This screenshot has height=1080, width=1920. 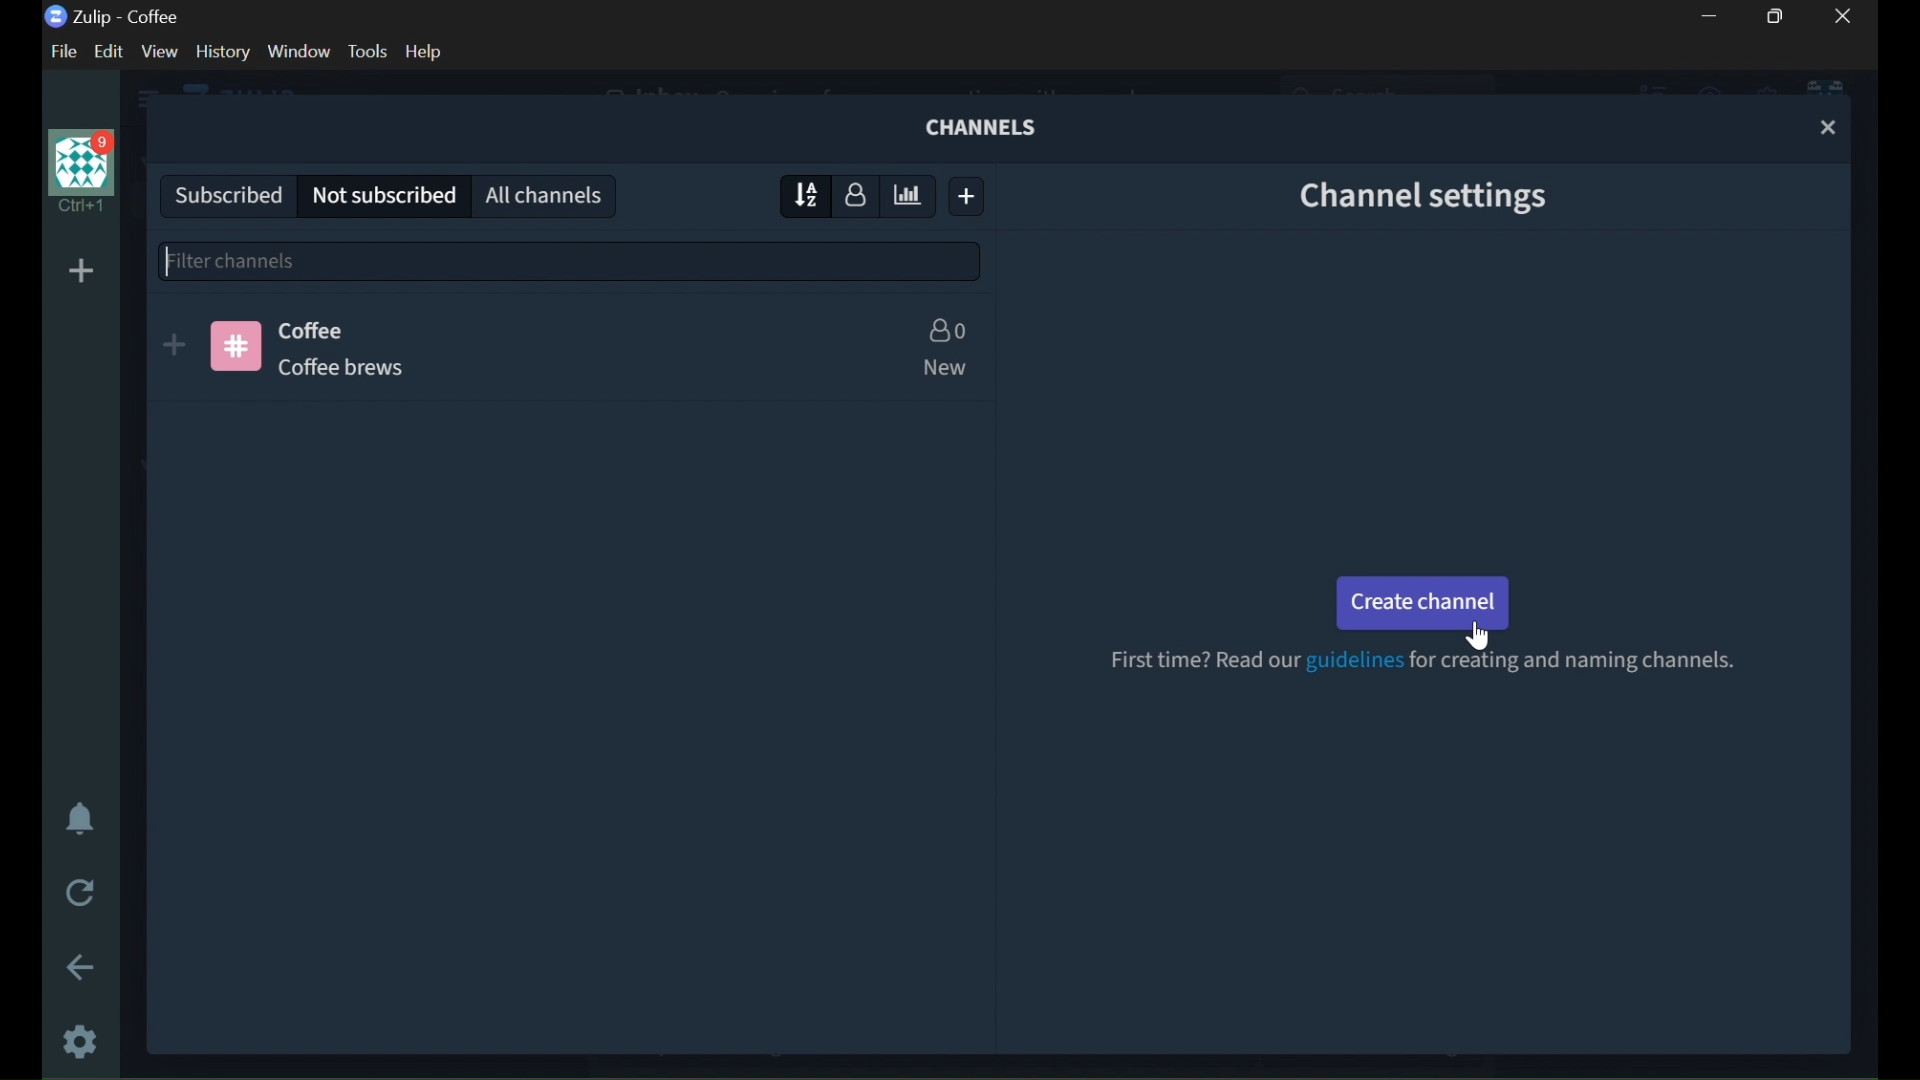 What do you see at coordinates (985, 127) in the screenshot?
I see `CHANNELS` at bounding box center [985, 127].